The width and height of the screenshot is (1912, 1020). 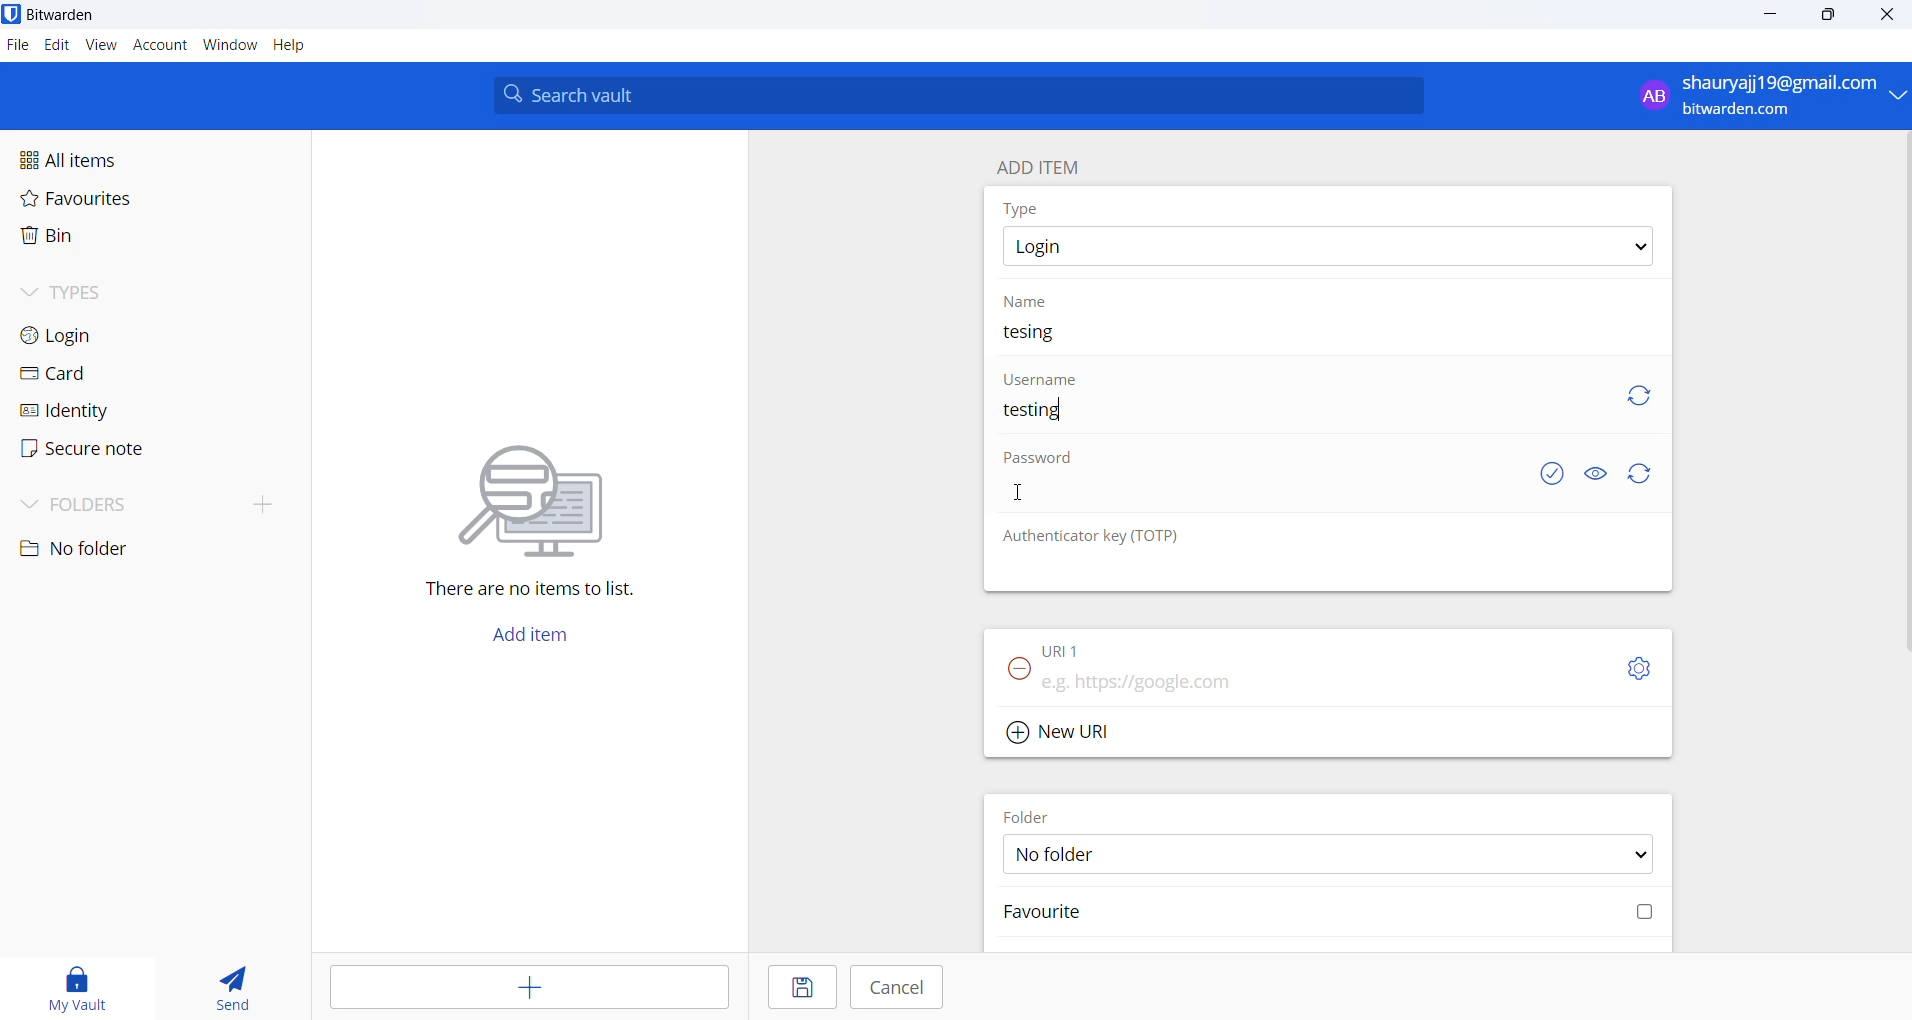 I want to click on check if password is exposed or not, so click(x=1555, y=474).